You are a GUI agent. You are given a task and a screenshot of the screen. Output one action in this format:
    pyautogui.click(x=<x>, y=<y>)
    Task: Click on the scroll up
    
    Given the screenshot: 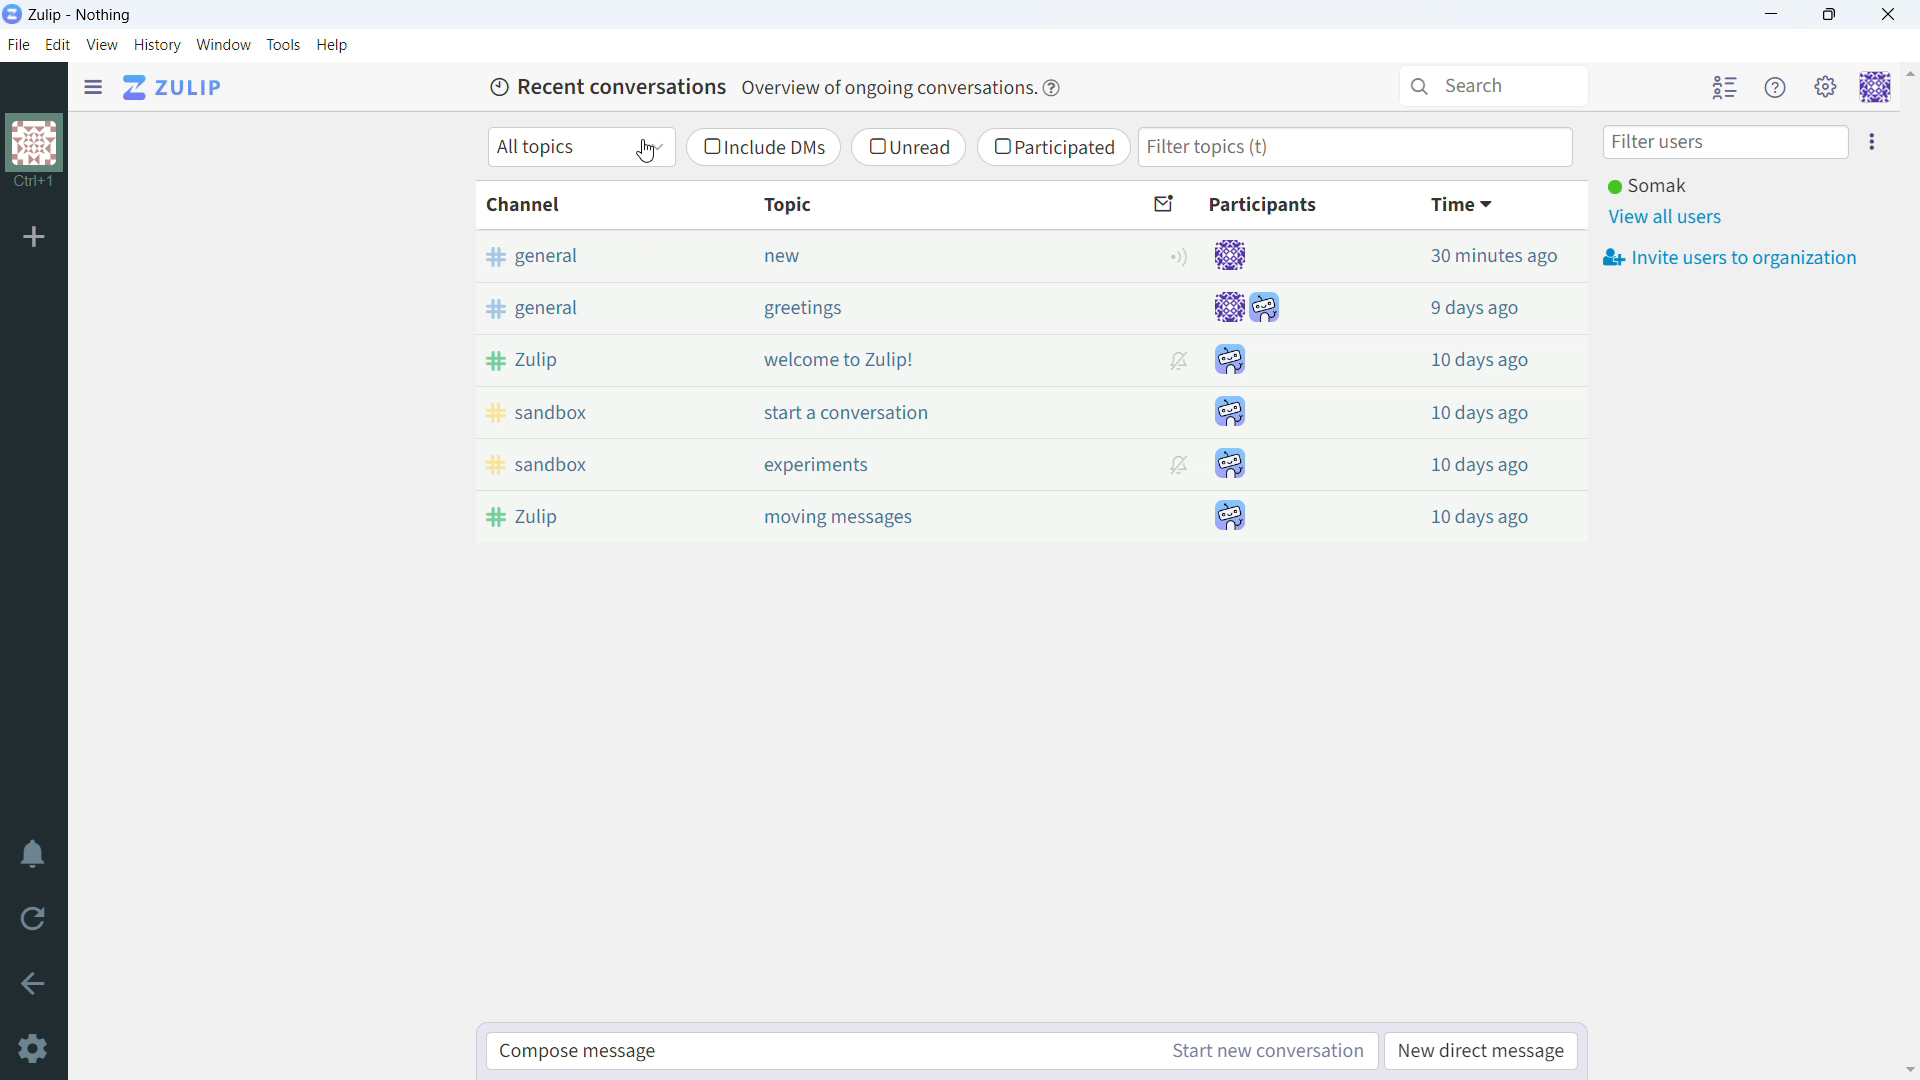 What is the action you would take?
    pyautogui.click(x=1908, y=72)
    